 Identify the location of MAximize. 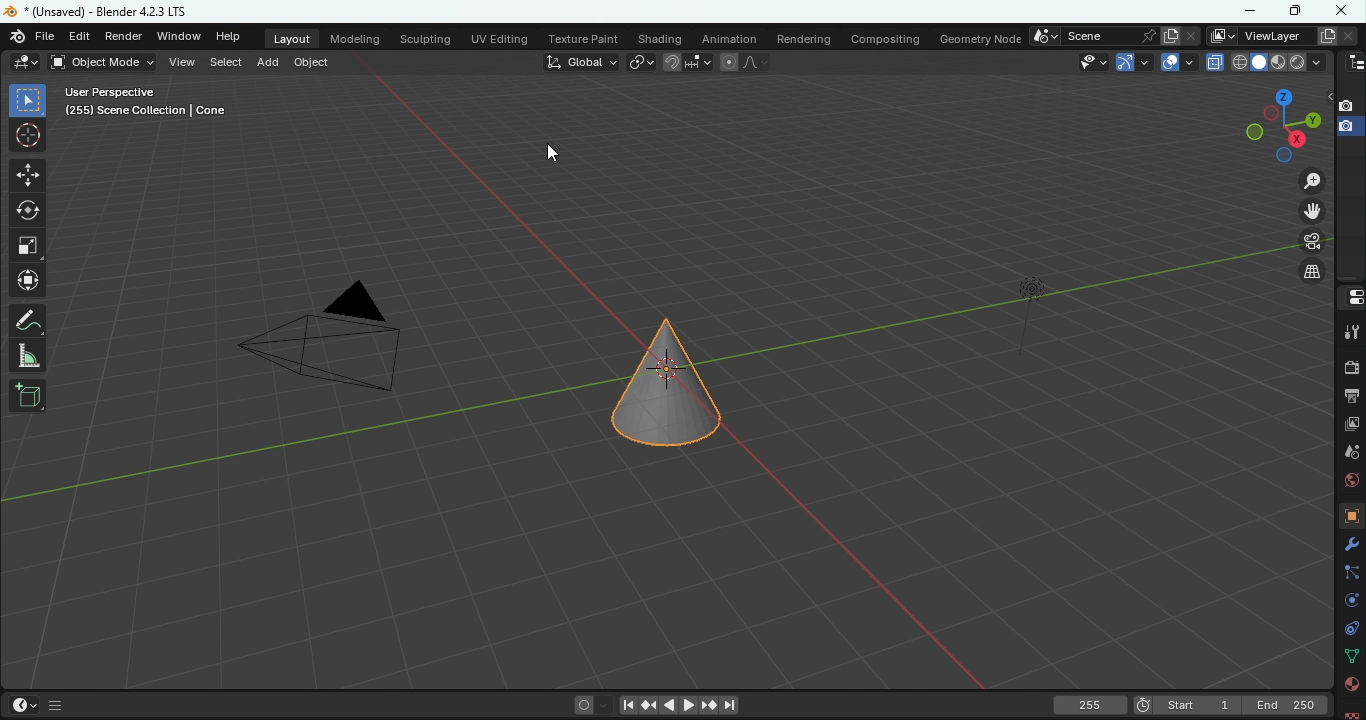
(1297, 12).